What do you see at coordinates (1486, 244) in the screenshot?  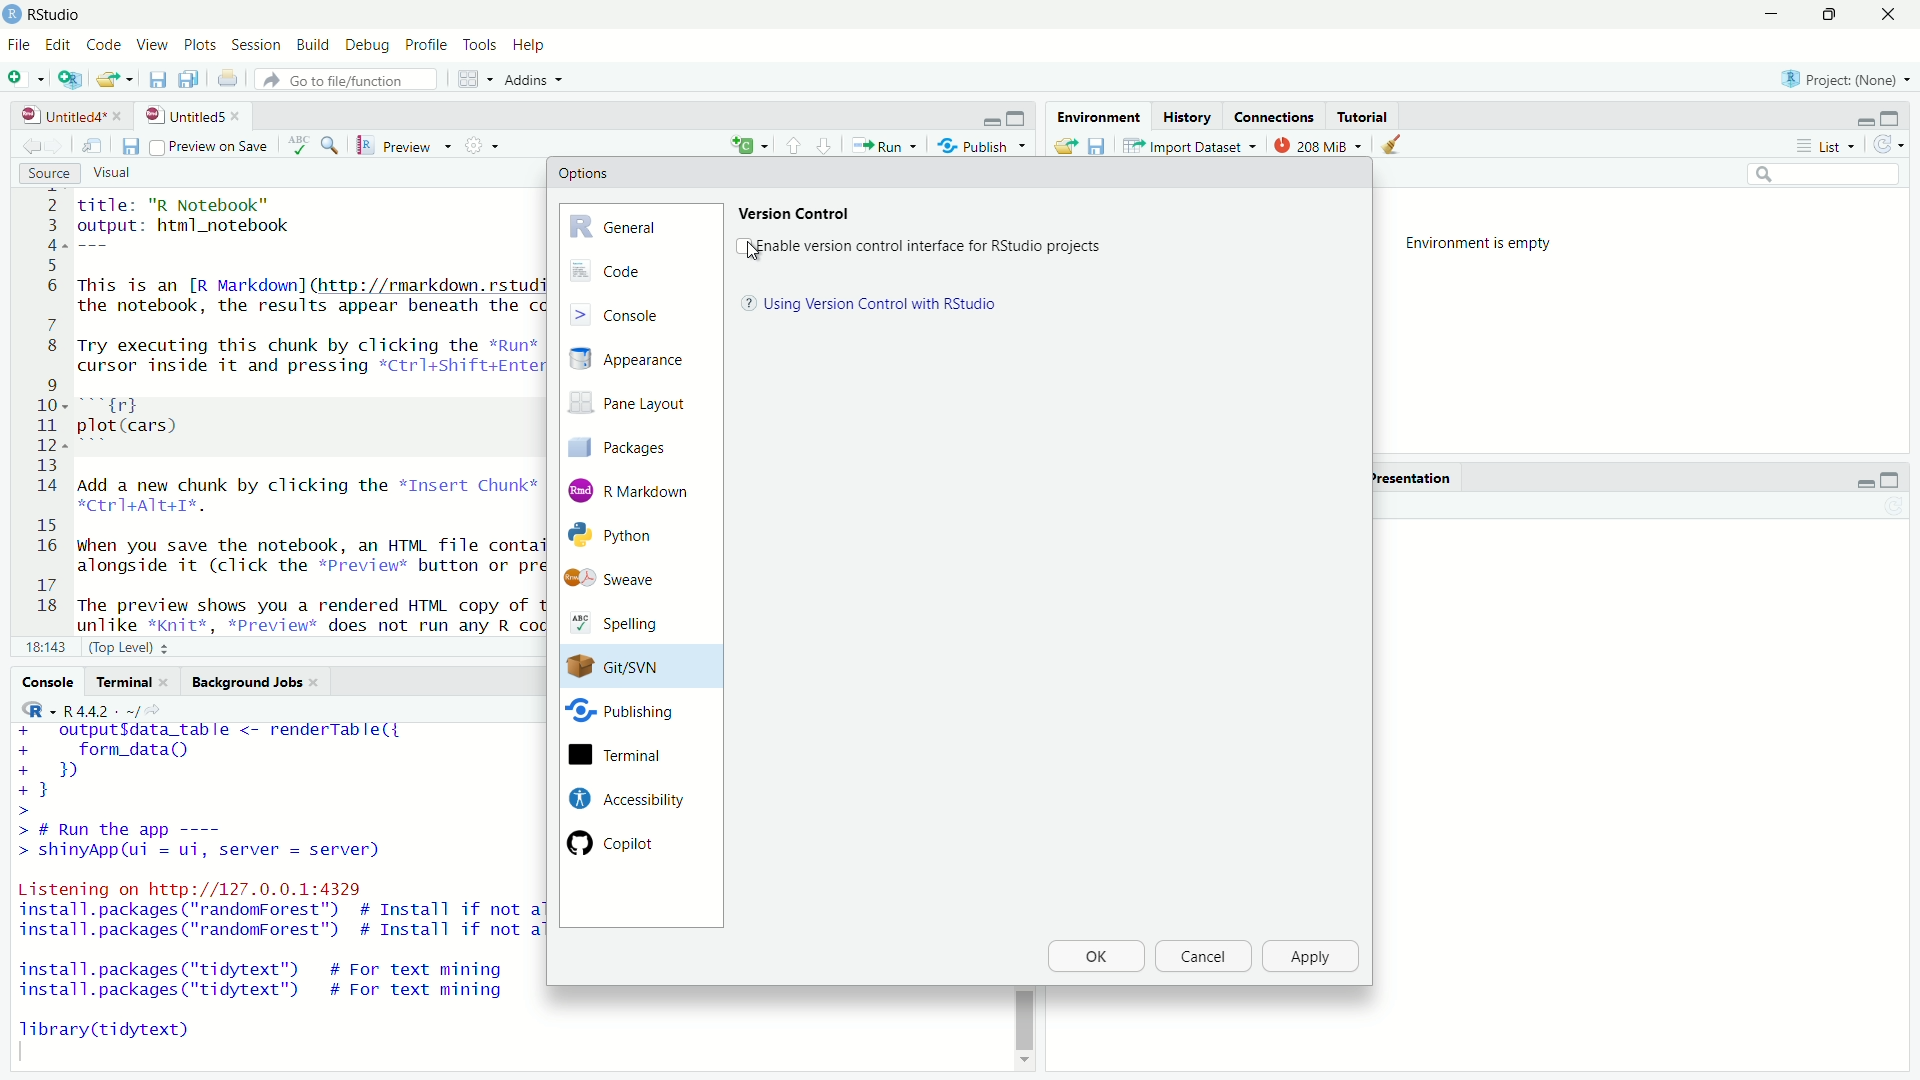 I see `Environment is empty` at bounding box center [1486, 244].